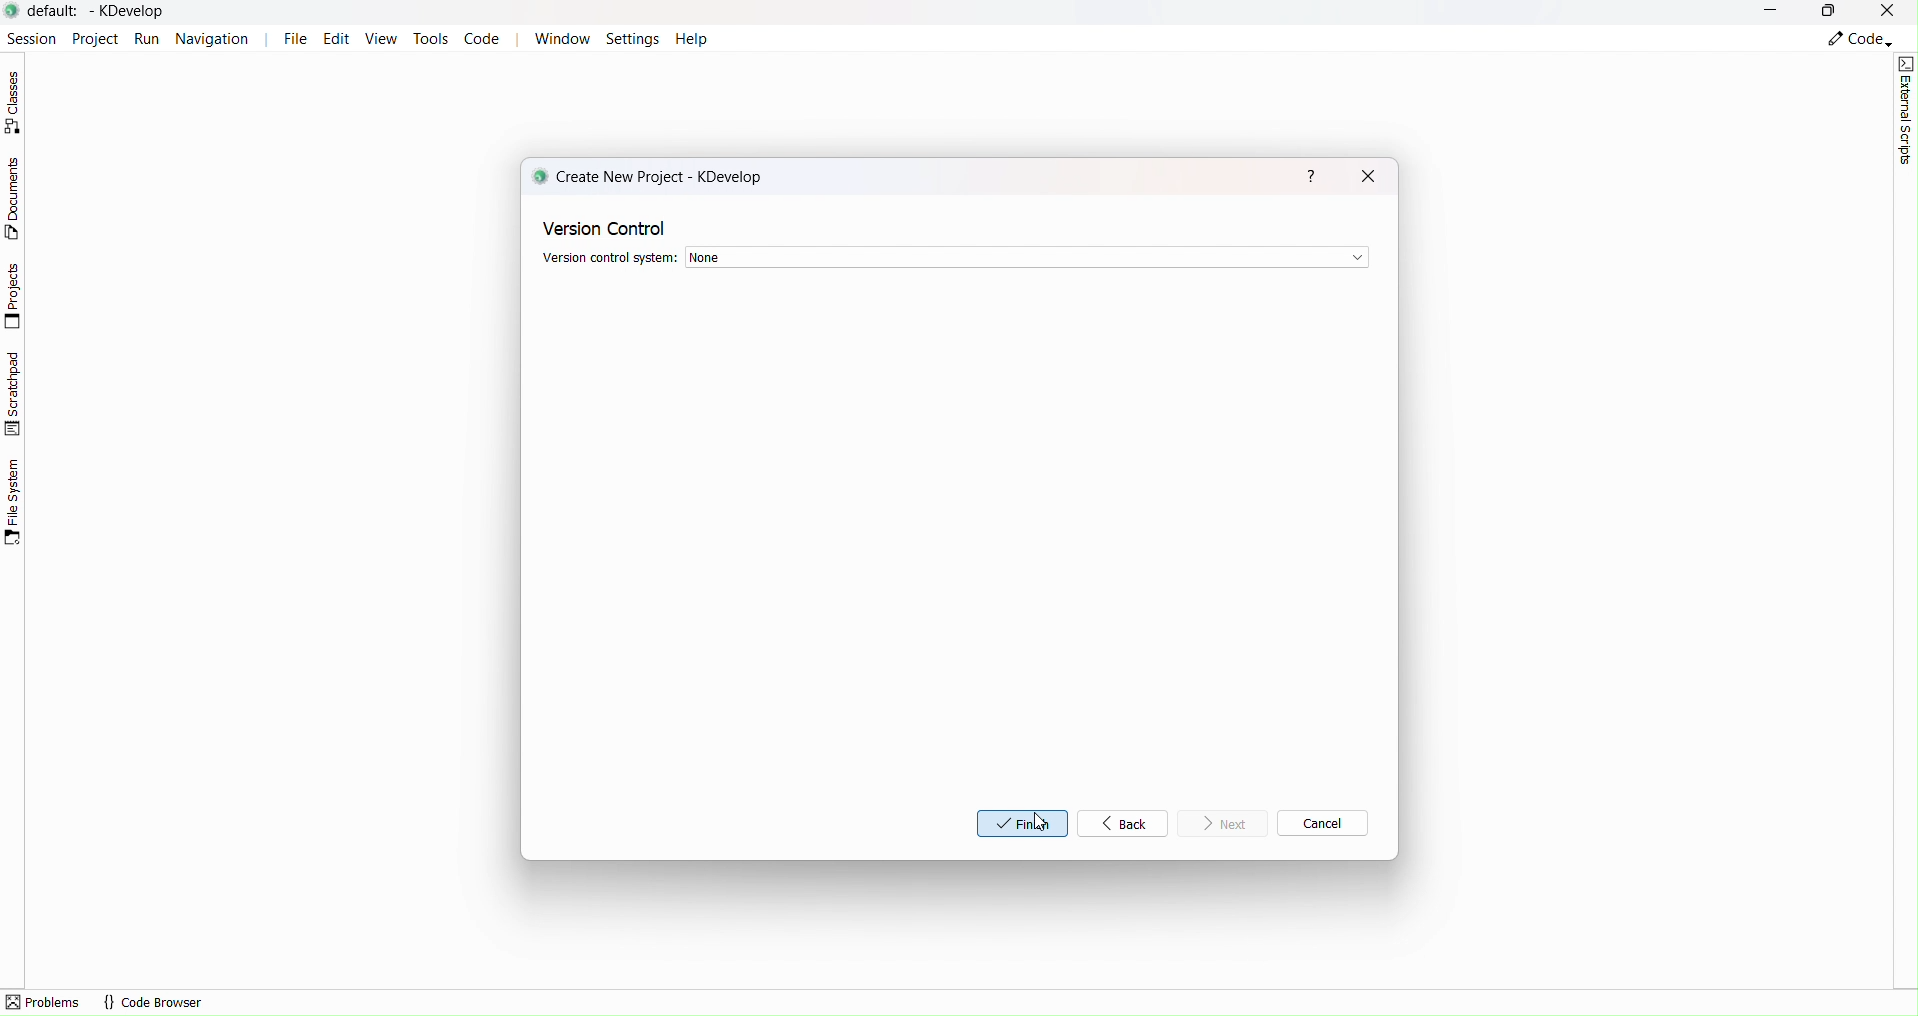  Describe the element at coordinates (94, 37) in the screenshot. I see `Project` at that location.